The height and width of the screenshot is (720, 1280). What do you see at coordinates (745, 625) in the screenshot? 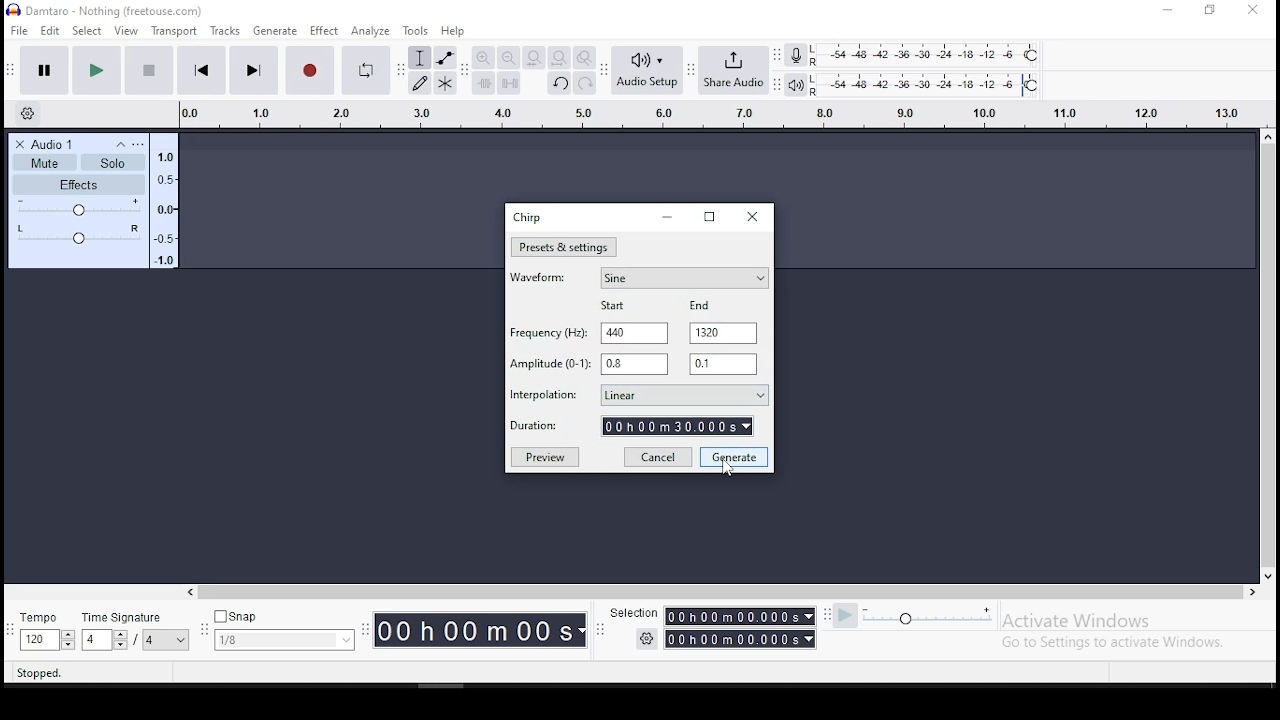
I see `selection duration` at bounding box center [745, 625].